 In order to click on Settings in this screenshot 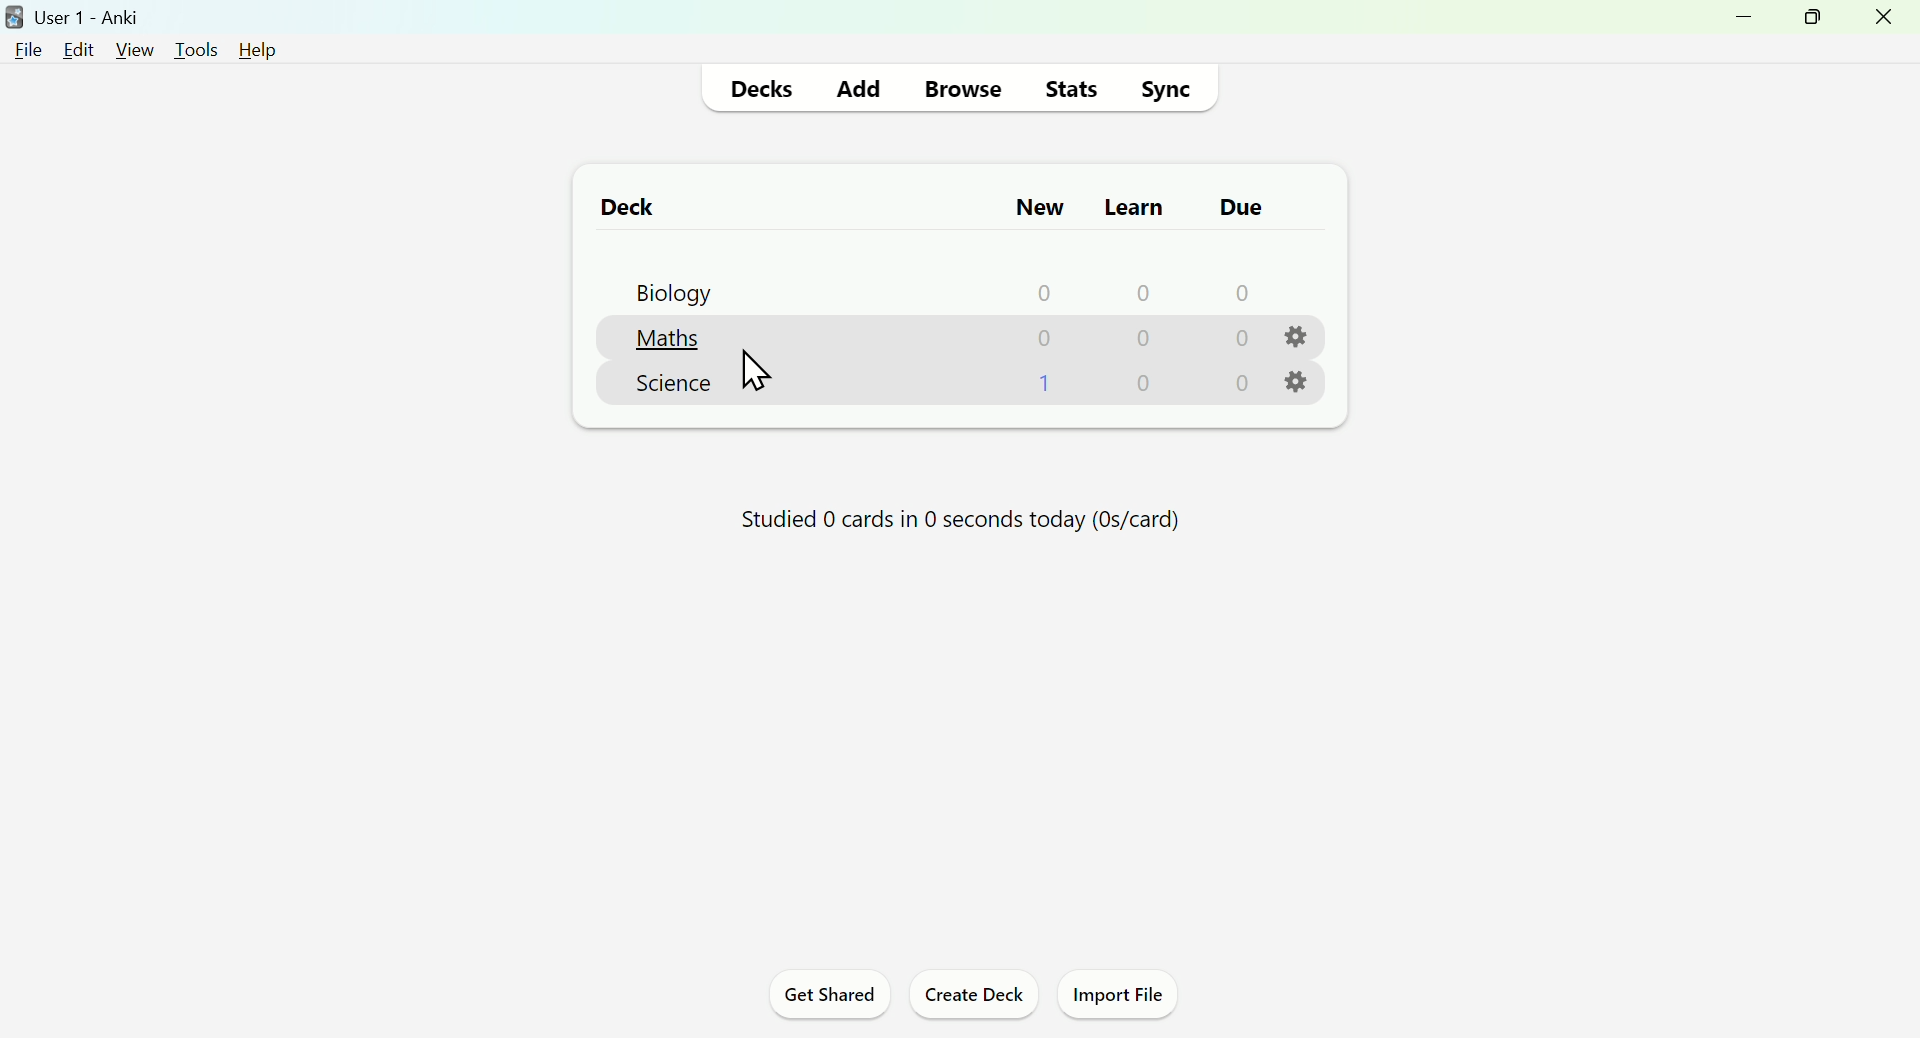, I will do `click(1301, 383)`.